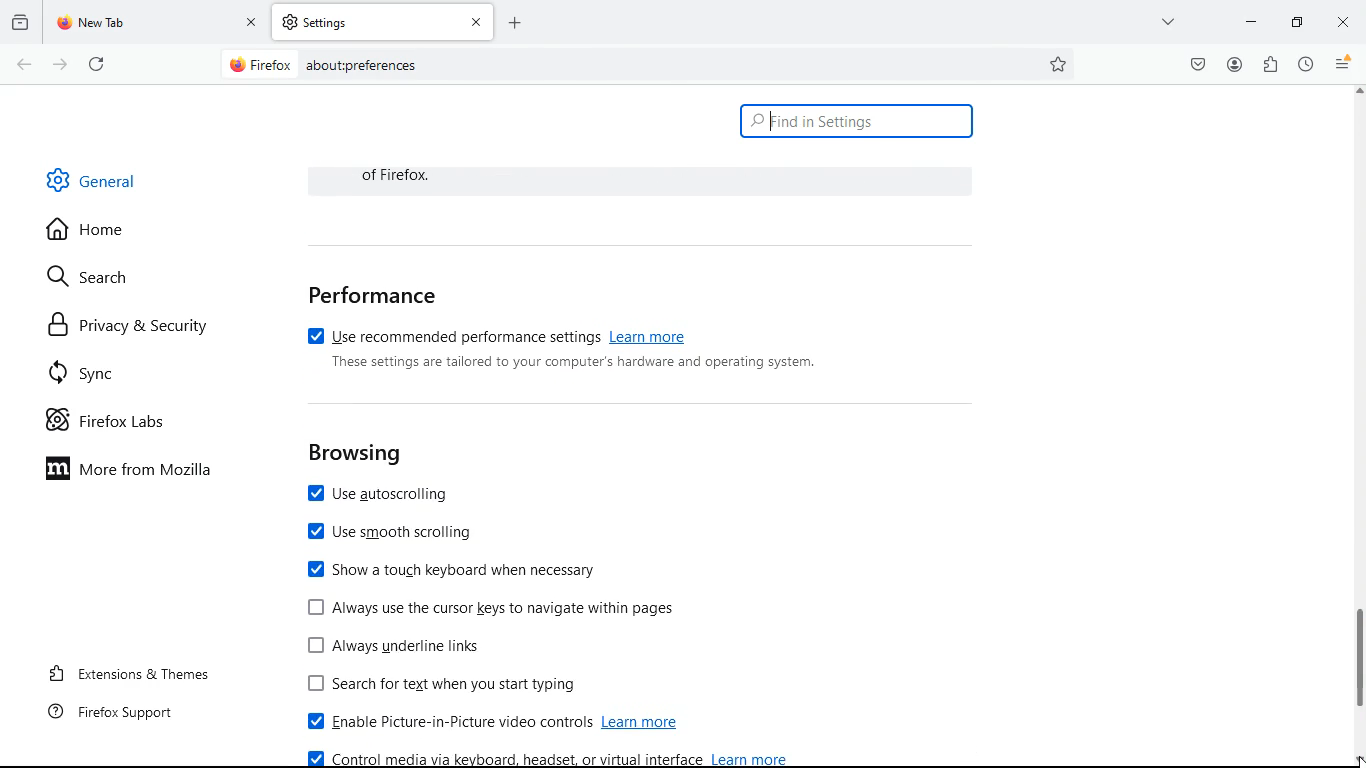 The image size is (1366, 768). I want to click on favorite, so click(1059, 65).